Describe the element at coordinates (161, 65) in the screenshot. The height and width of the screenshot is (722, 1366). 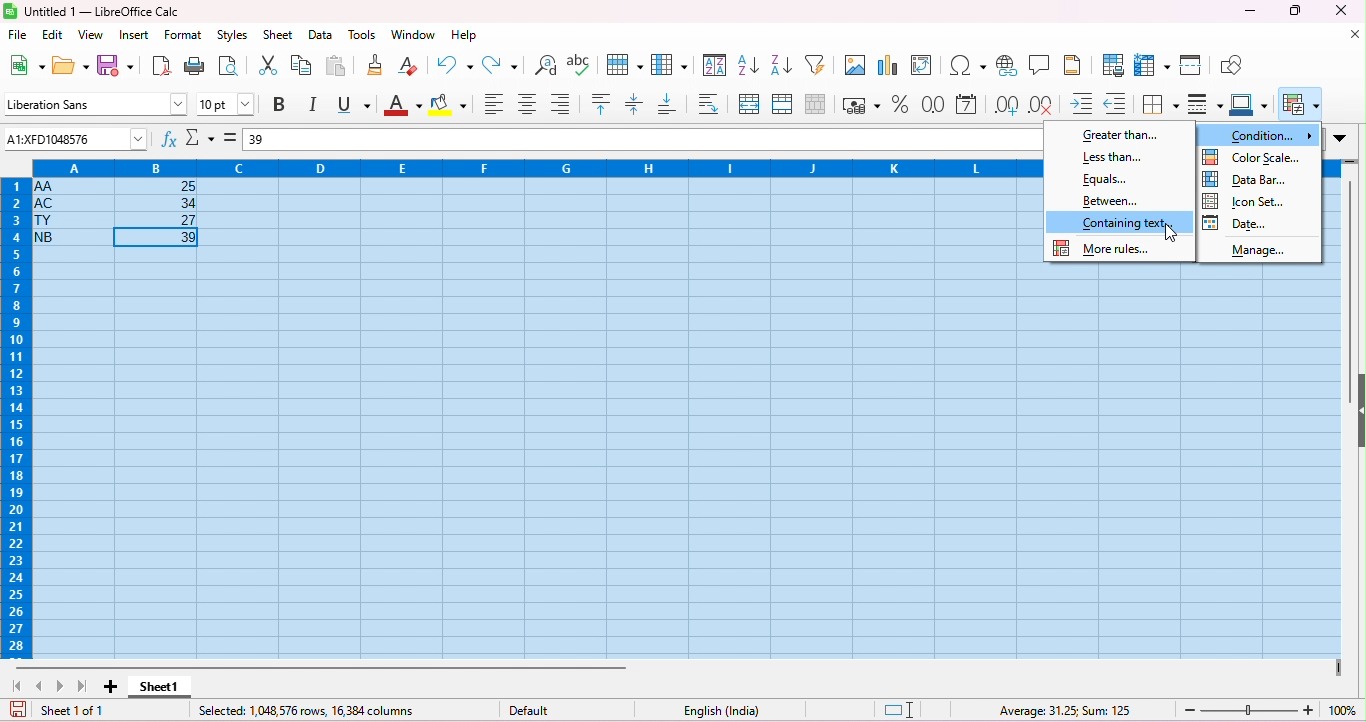
I see `export as pdf` at that location.